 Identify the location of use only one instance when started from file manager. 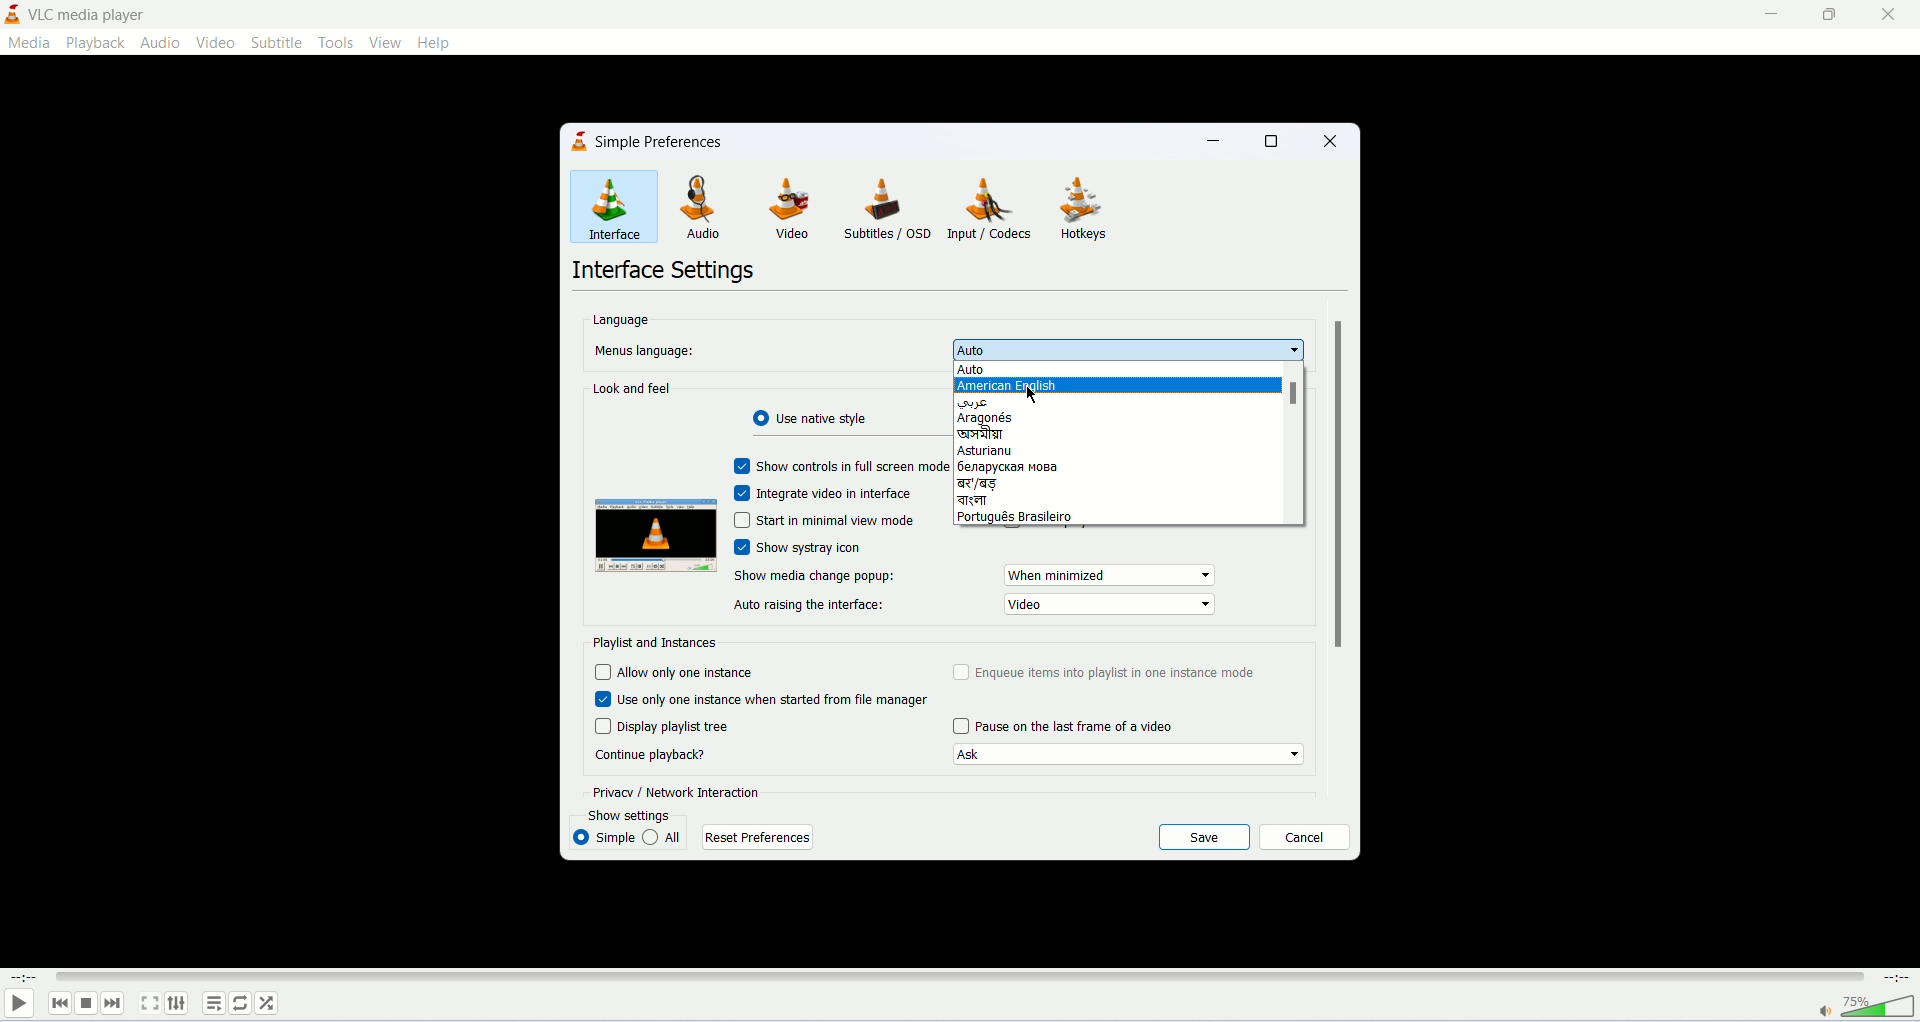
(766, 698).